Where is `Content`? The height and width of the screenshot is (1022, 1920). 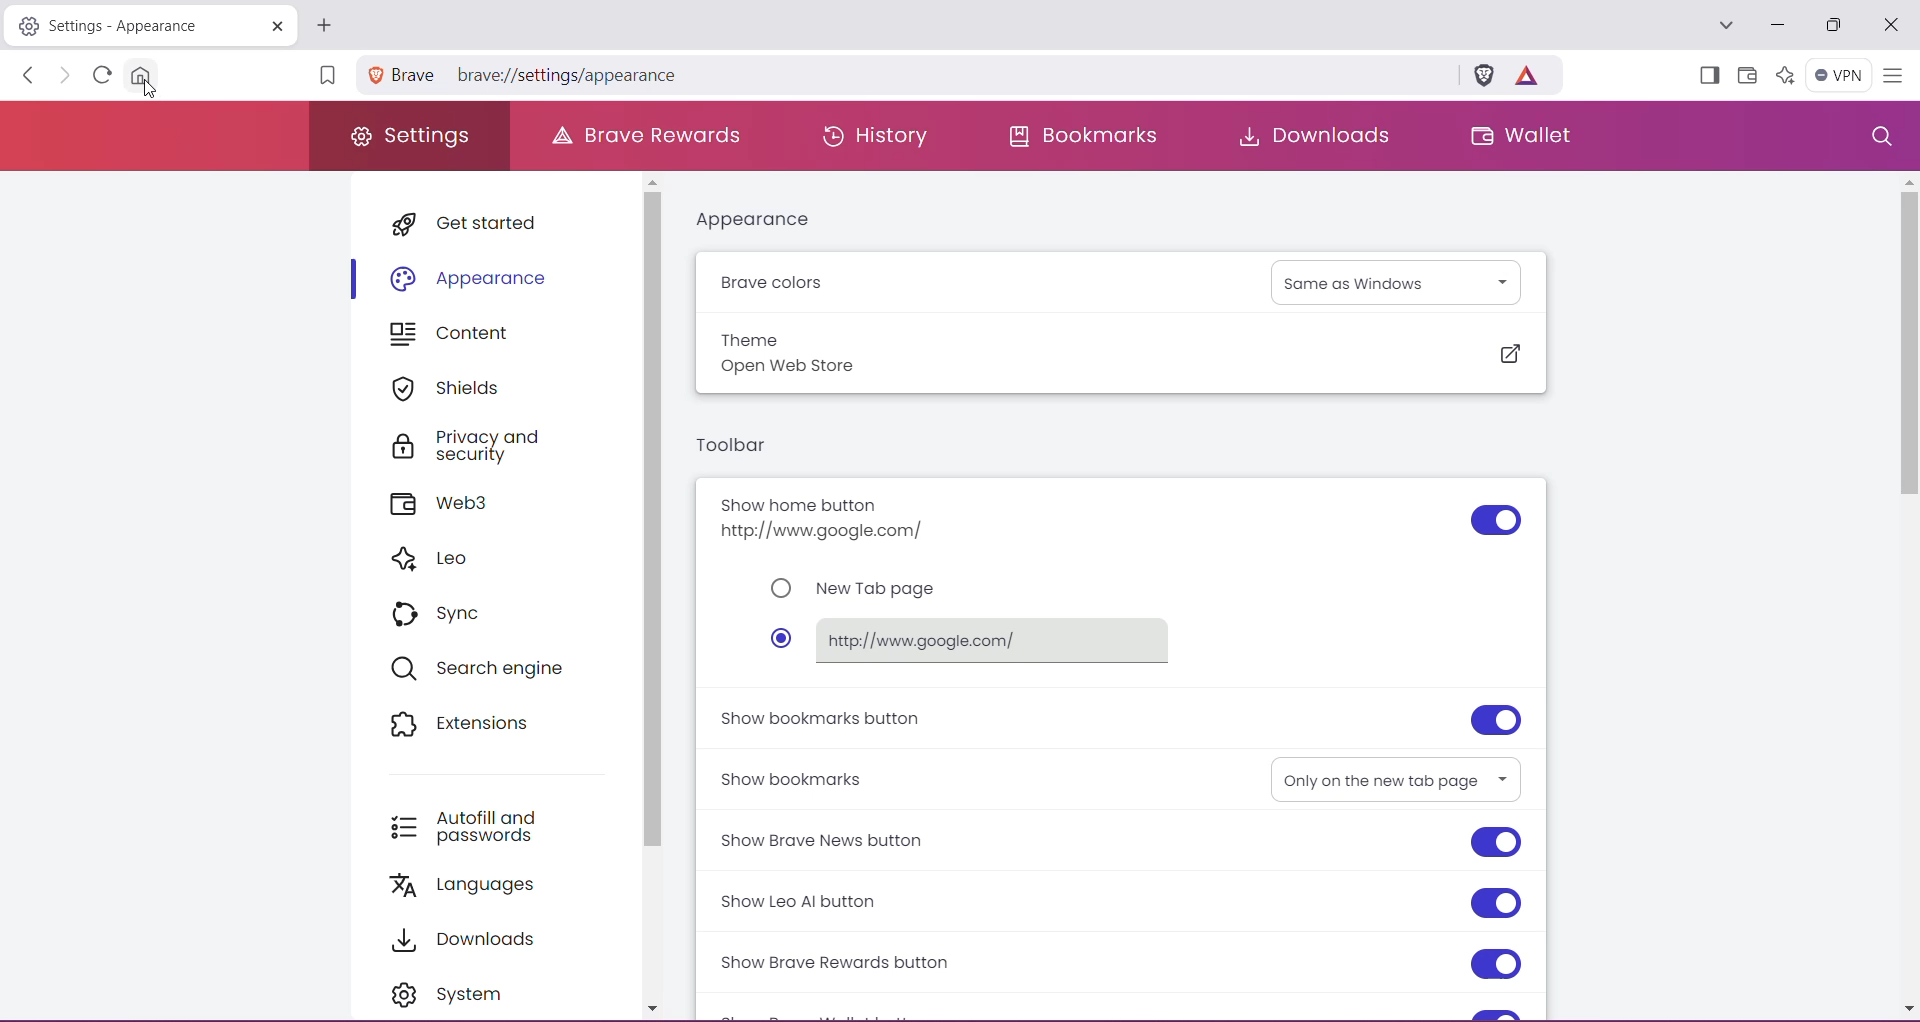 Content is located at coordinates (461, 335).